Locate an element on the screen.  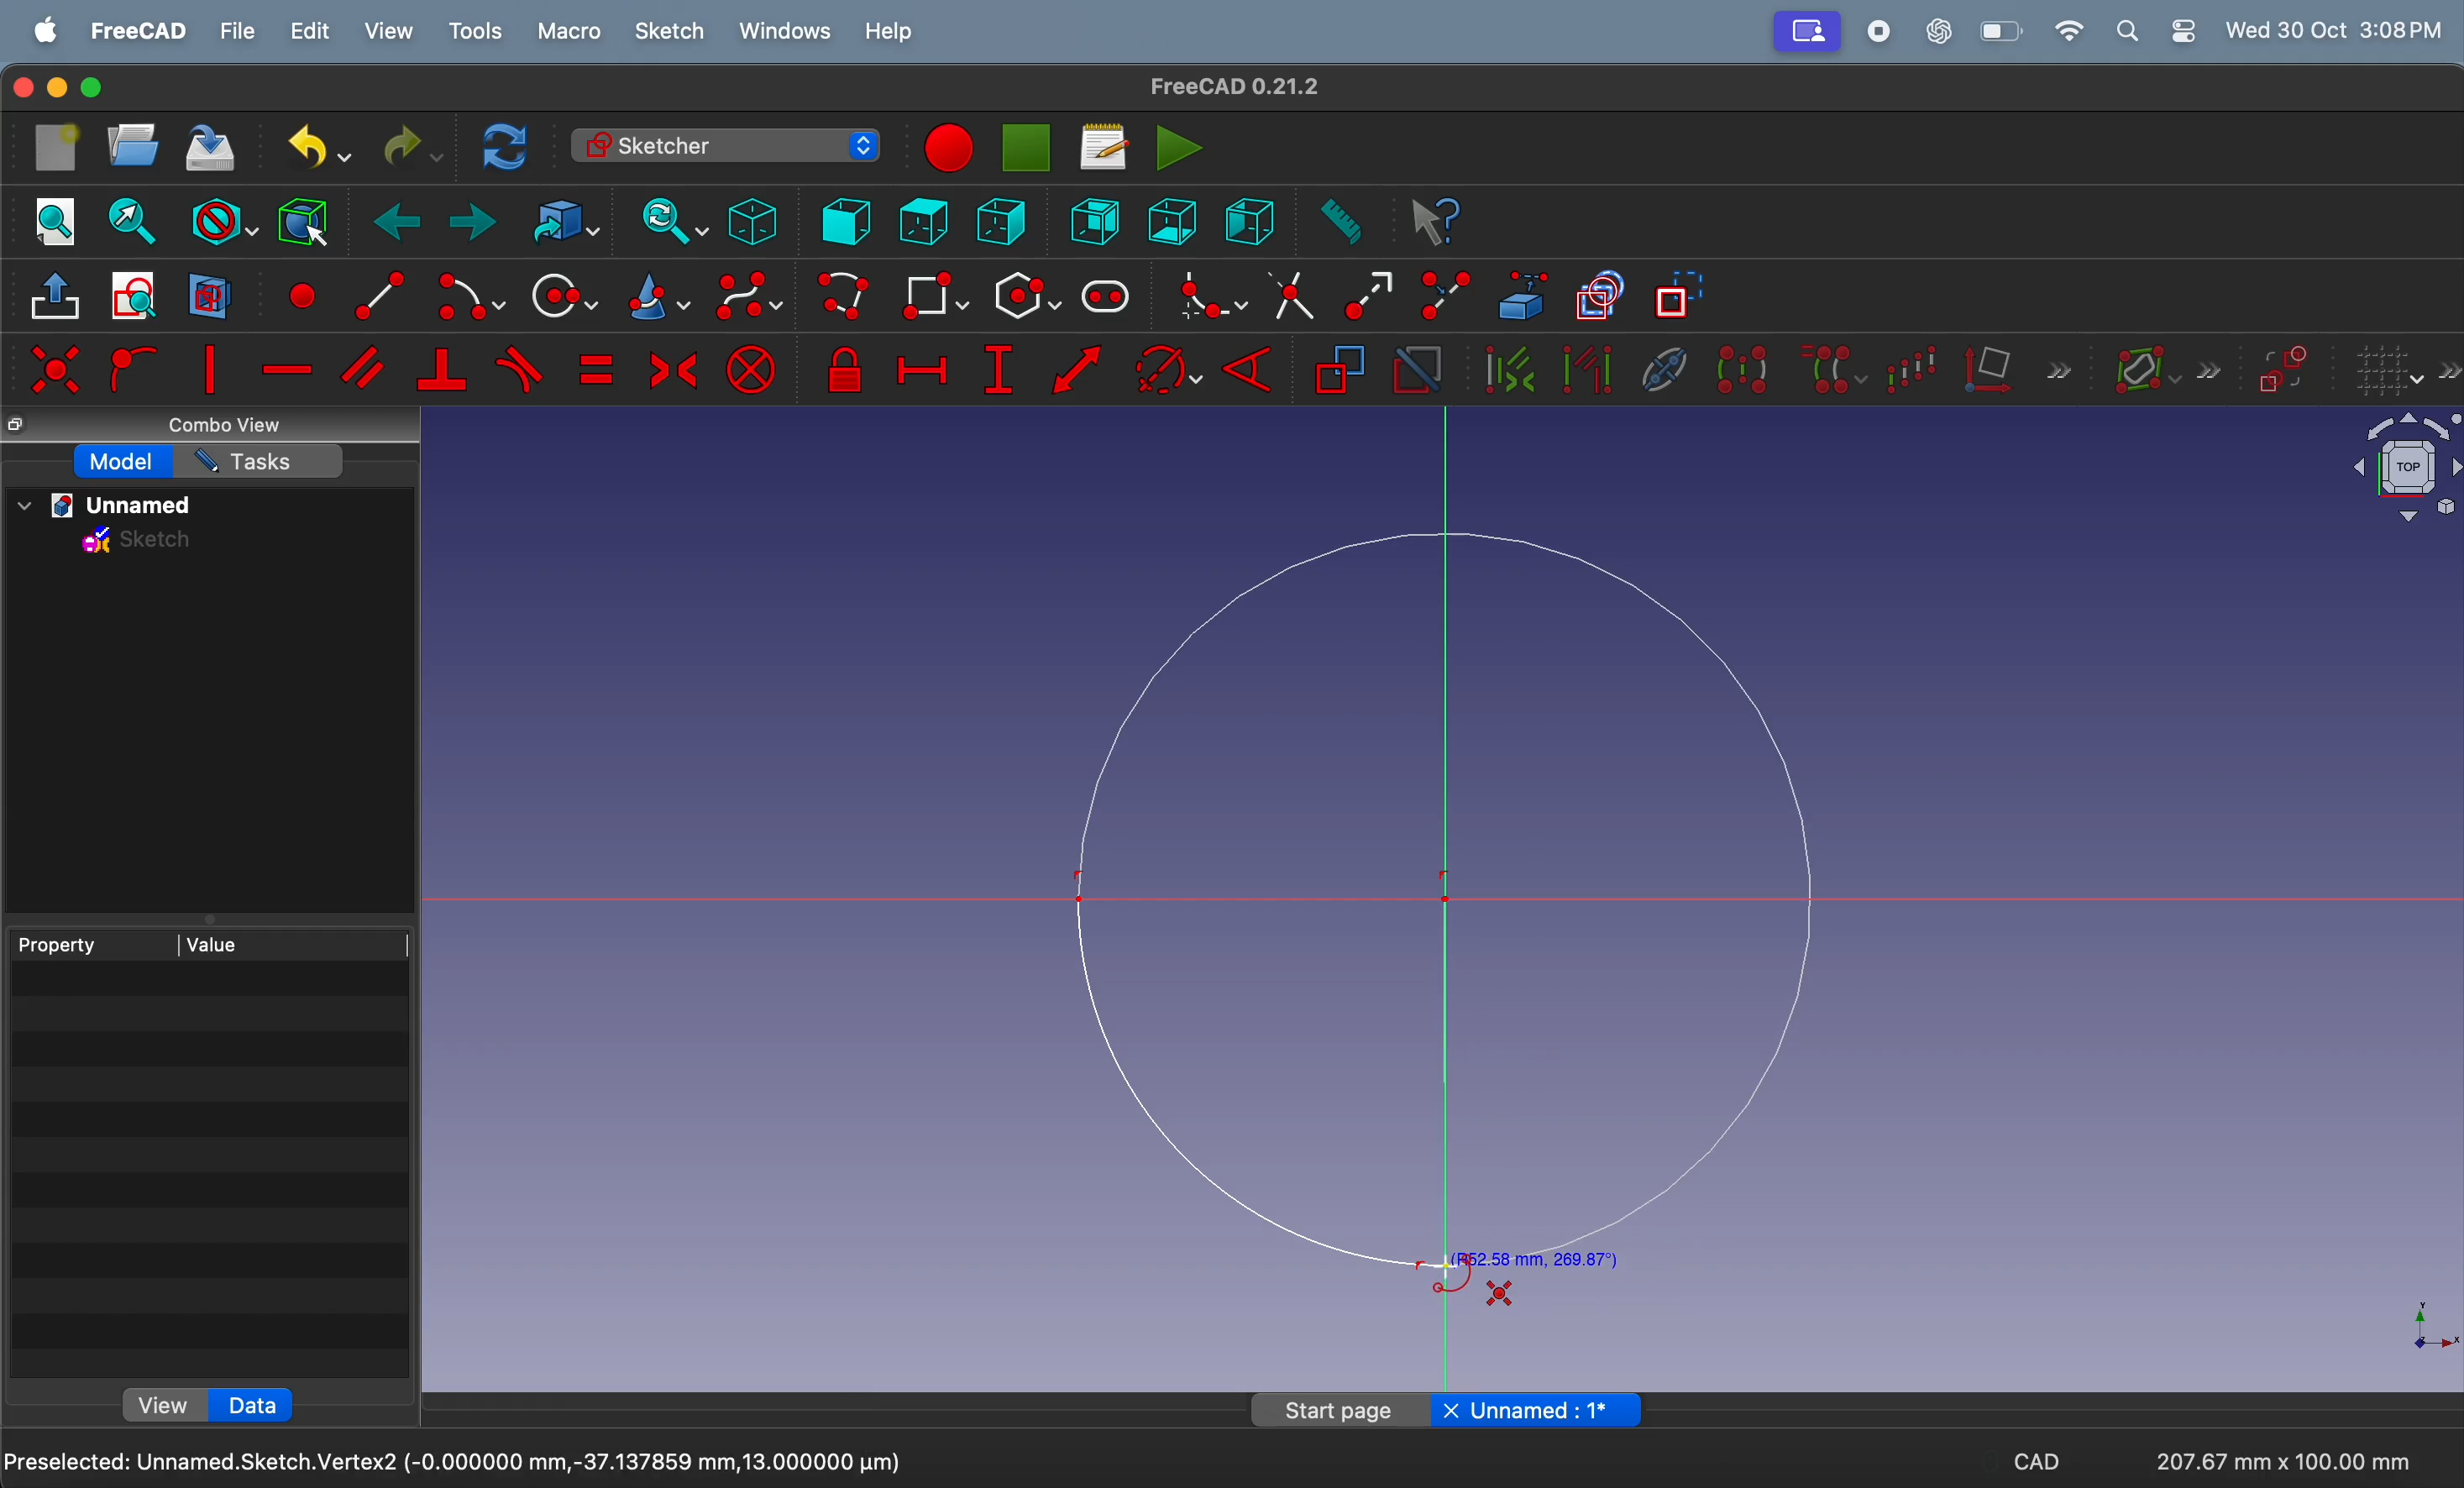
Wed 30 Oct 3:07PM is located at coordinates (2340, 28).